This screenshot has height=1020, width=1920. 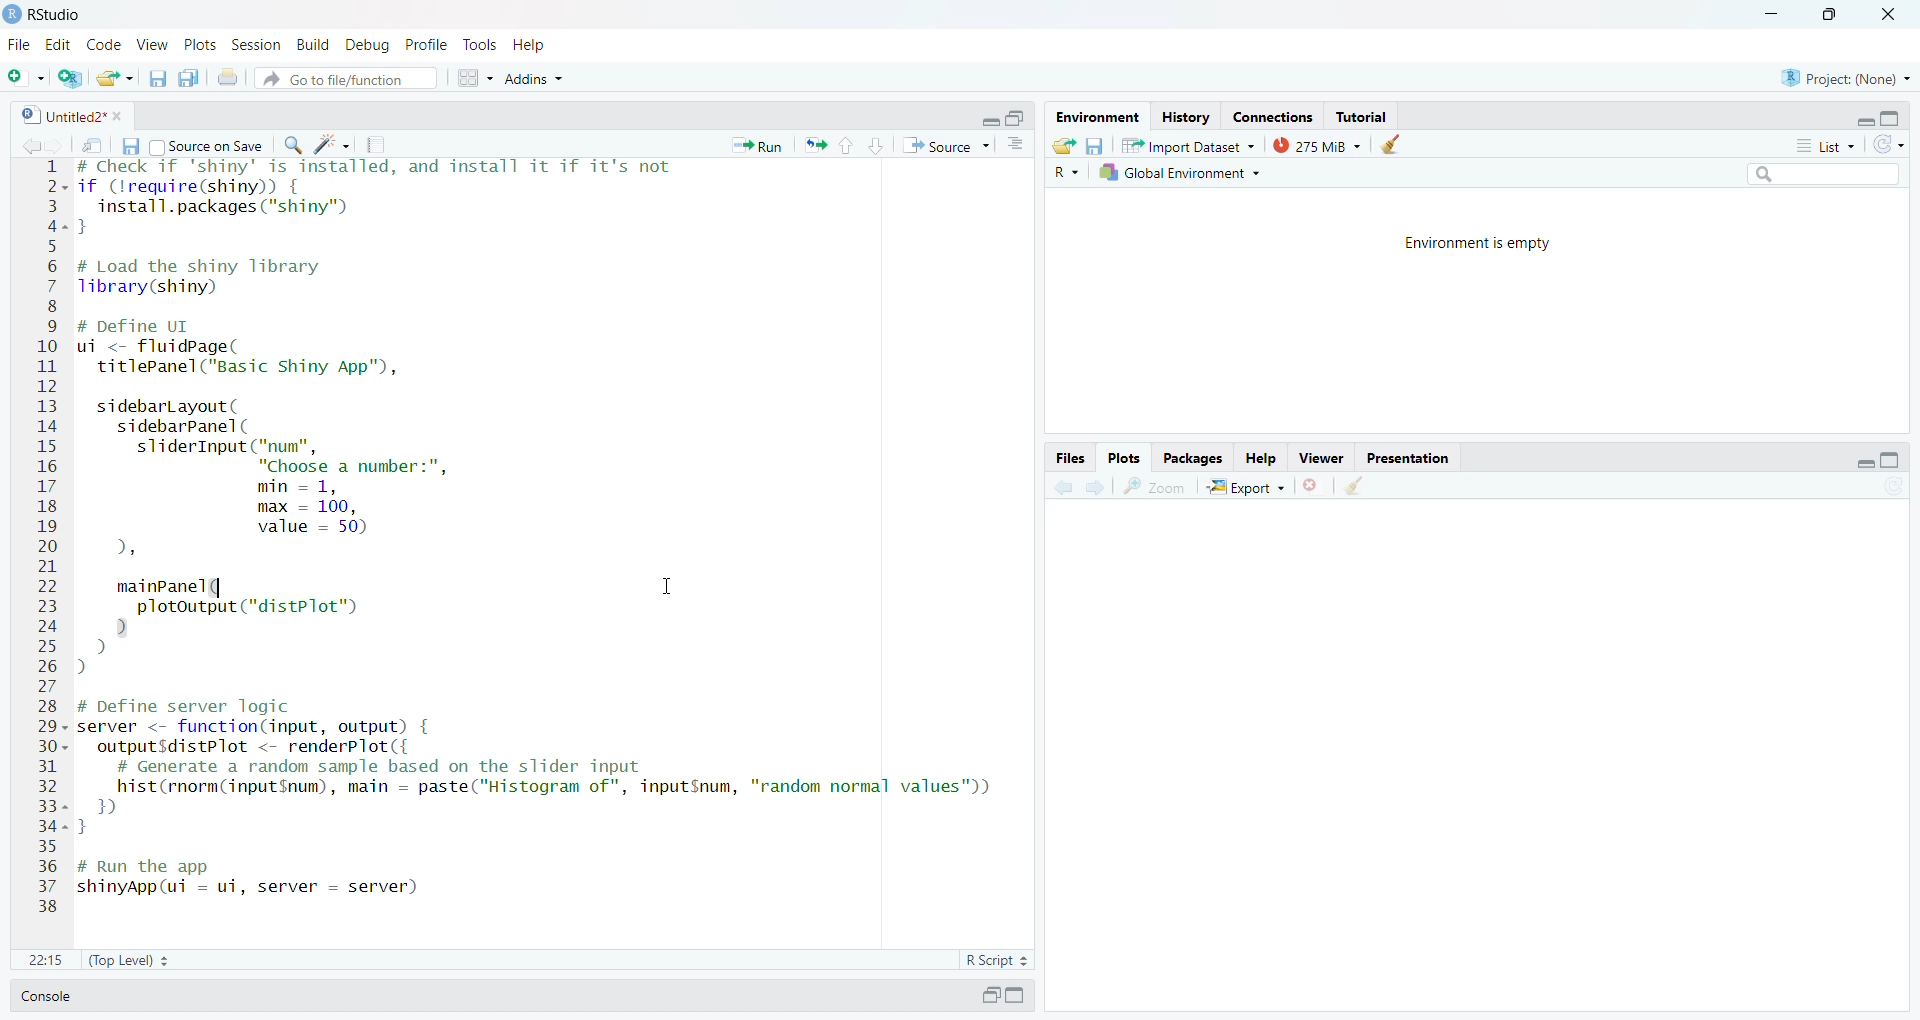 I want to click on sidebarLayout (sidebarpanel(sliderInput("num","Choose a number:",min = 1,max = 100,value = 50),, so click(x=290, y=480).